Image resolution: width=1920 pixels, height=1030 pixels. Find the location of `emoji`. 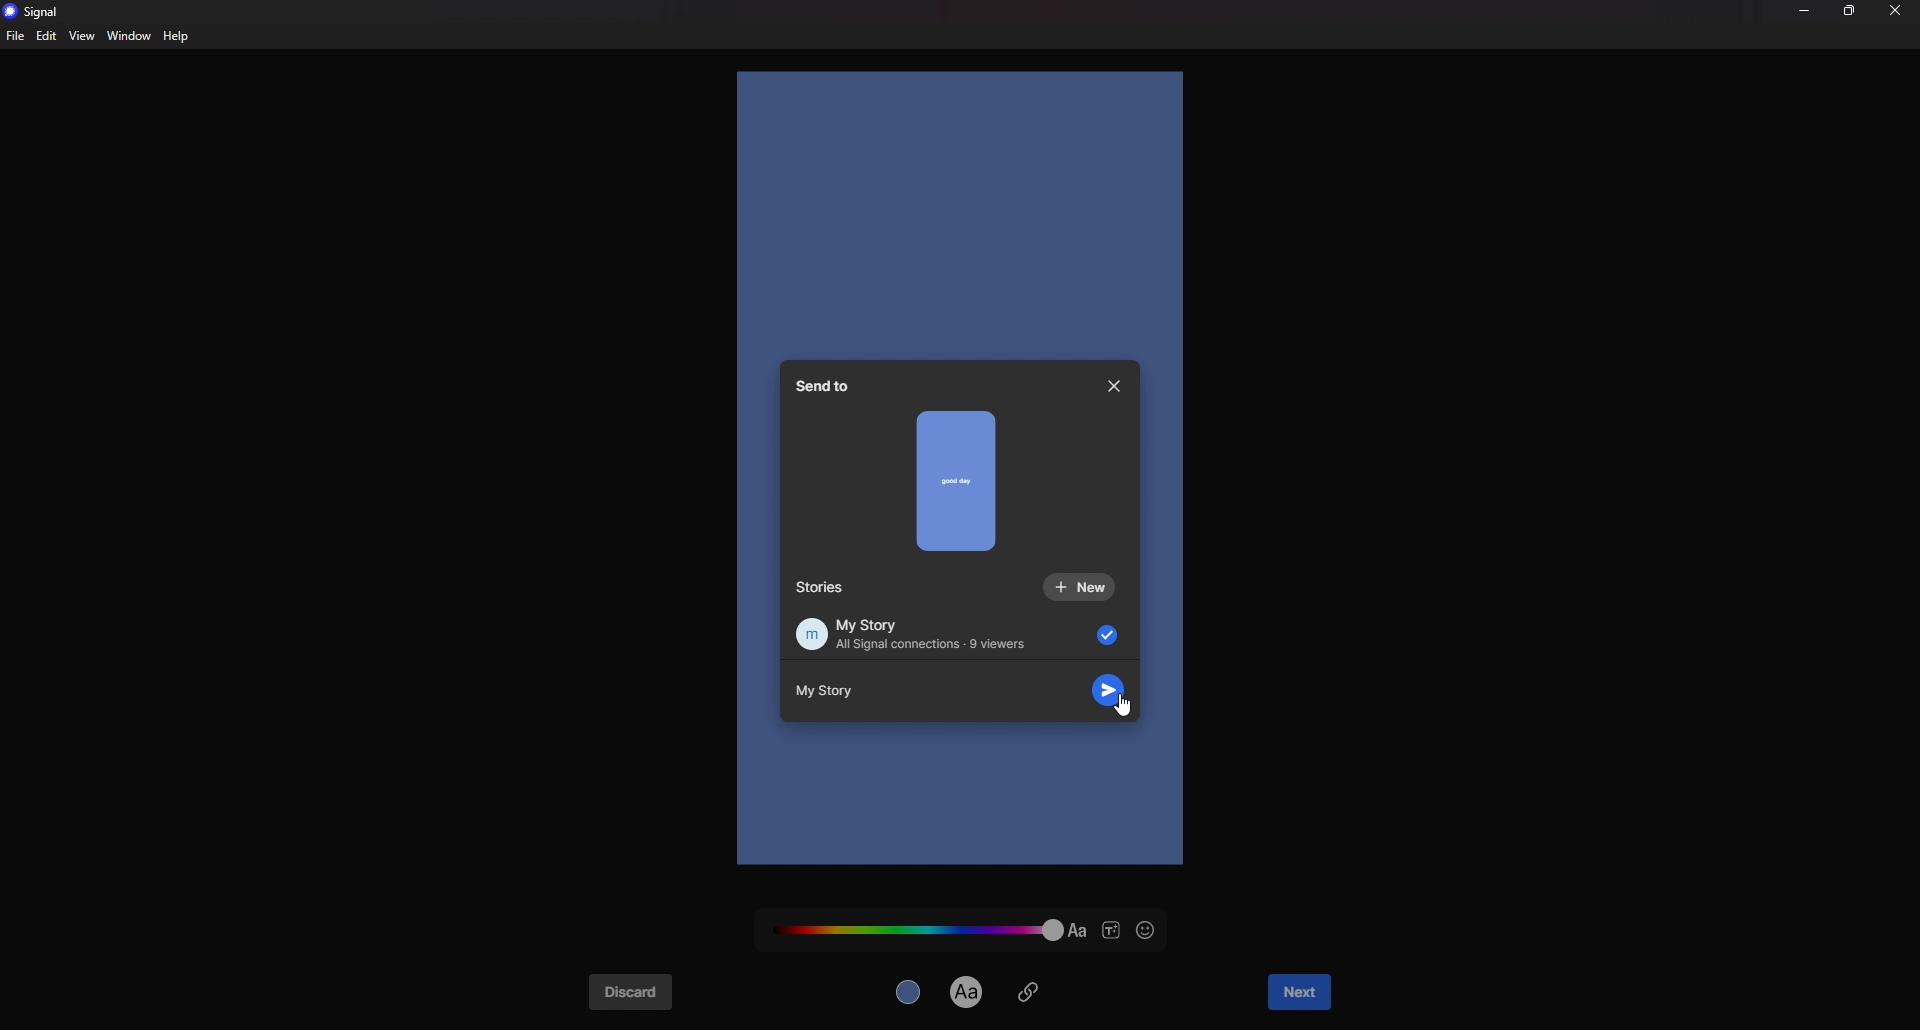

emoji is located at coordinates (1148, 931).